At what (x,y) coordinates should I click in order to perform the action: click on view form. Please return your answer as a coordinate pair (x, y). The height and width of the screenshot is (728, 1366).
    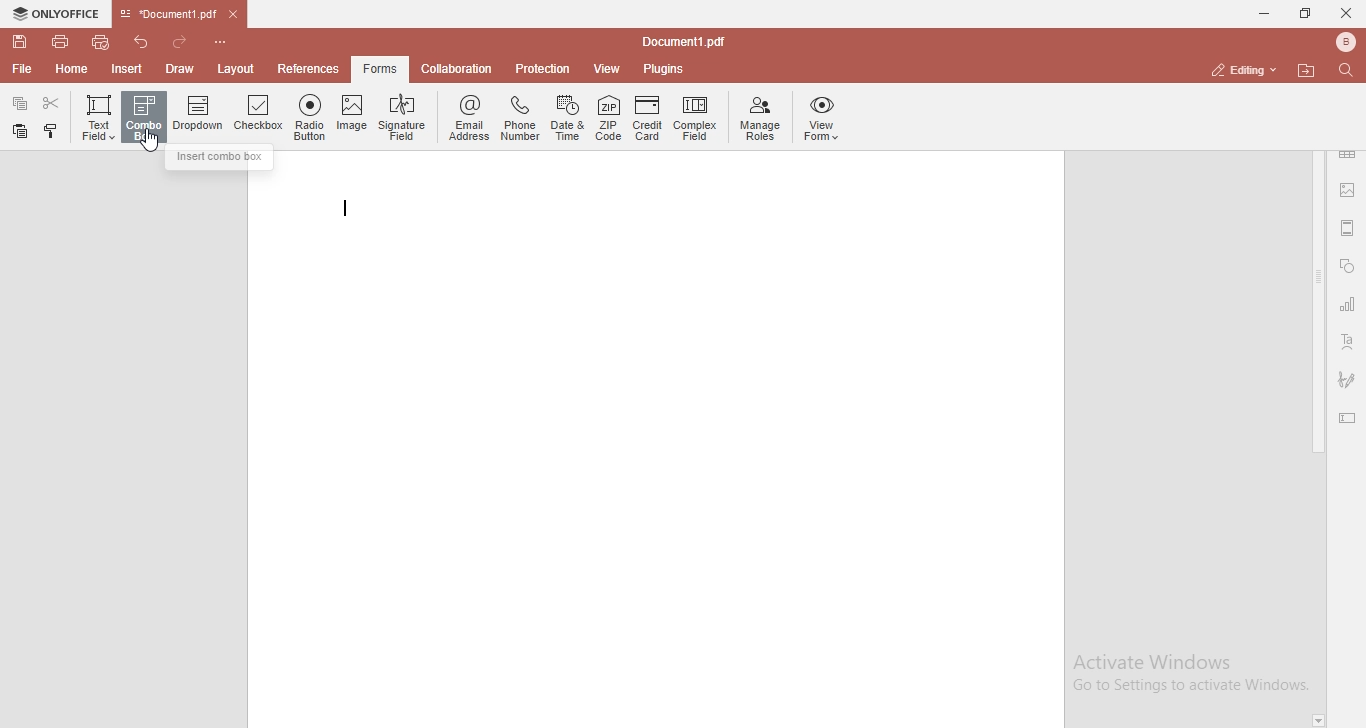
    Looking at the image, I should click on (823, 119).